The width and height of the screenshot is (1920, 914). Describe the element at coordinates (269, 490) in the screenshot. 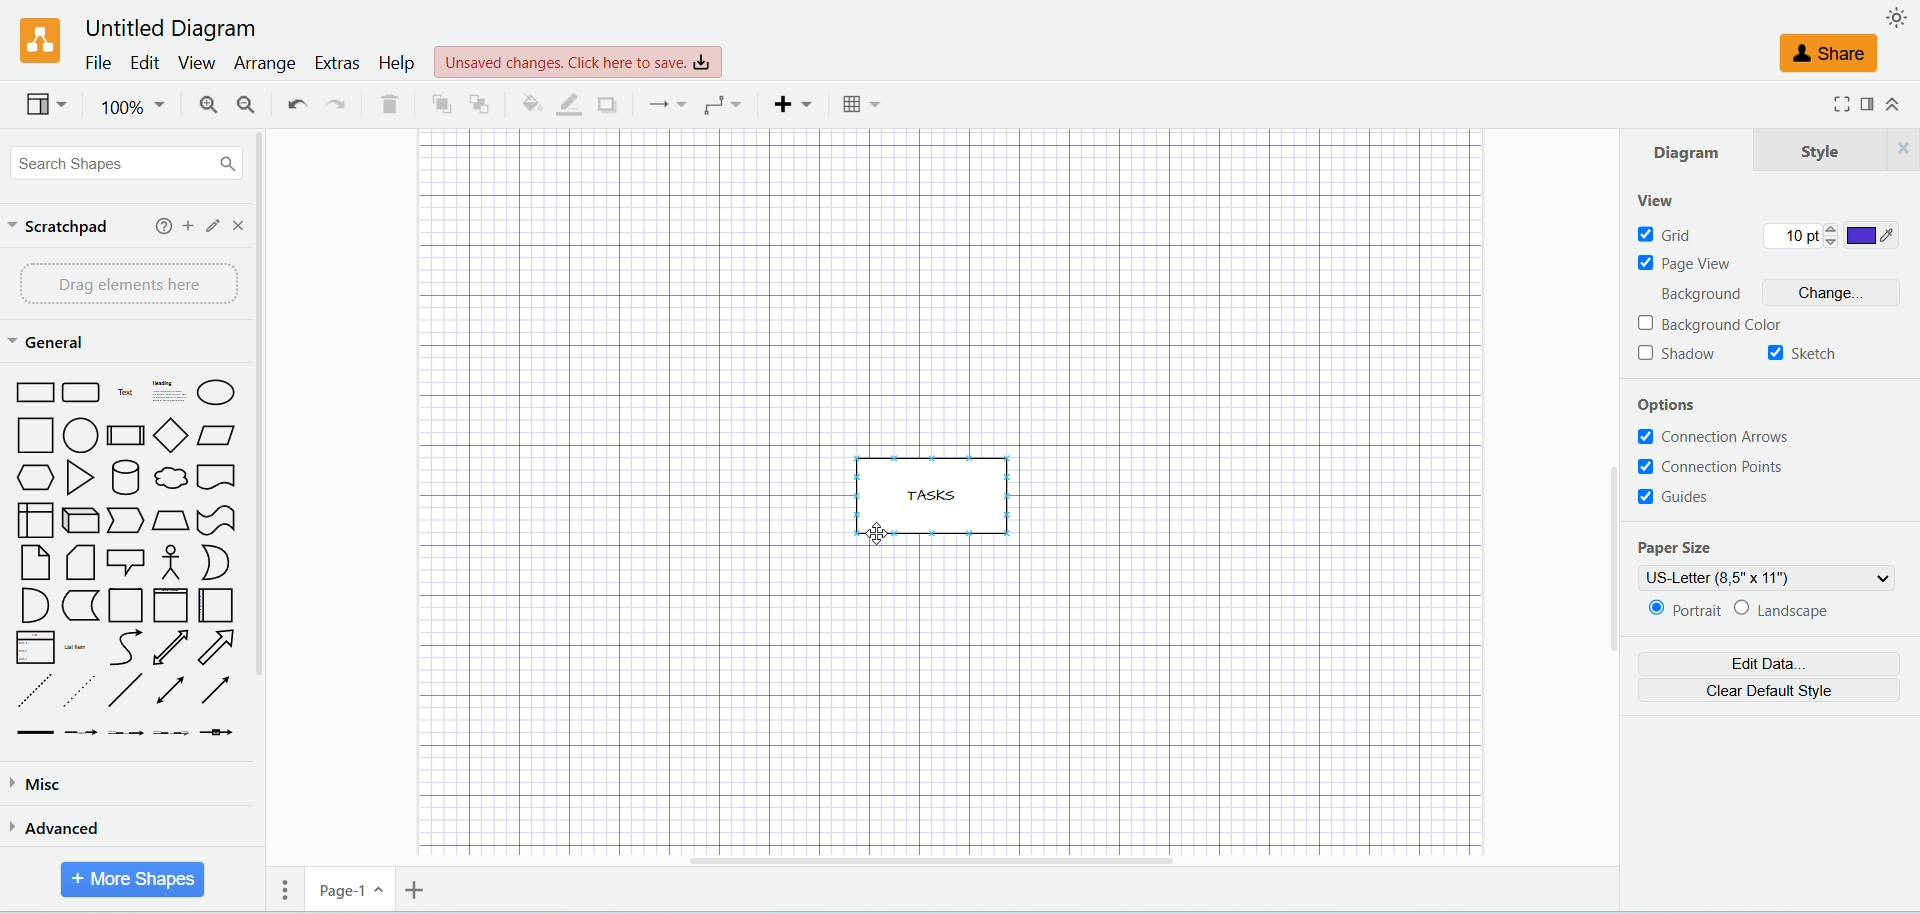

I see `vertical scroll bar` at that location.